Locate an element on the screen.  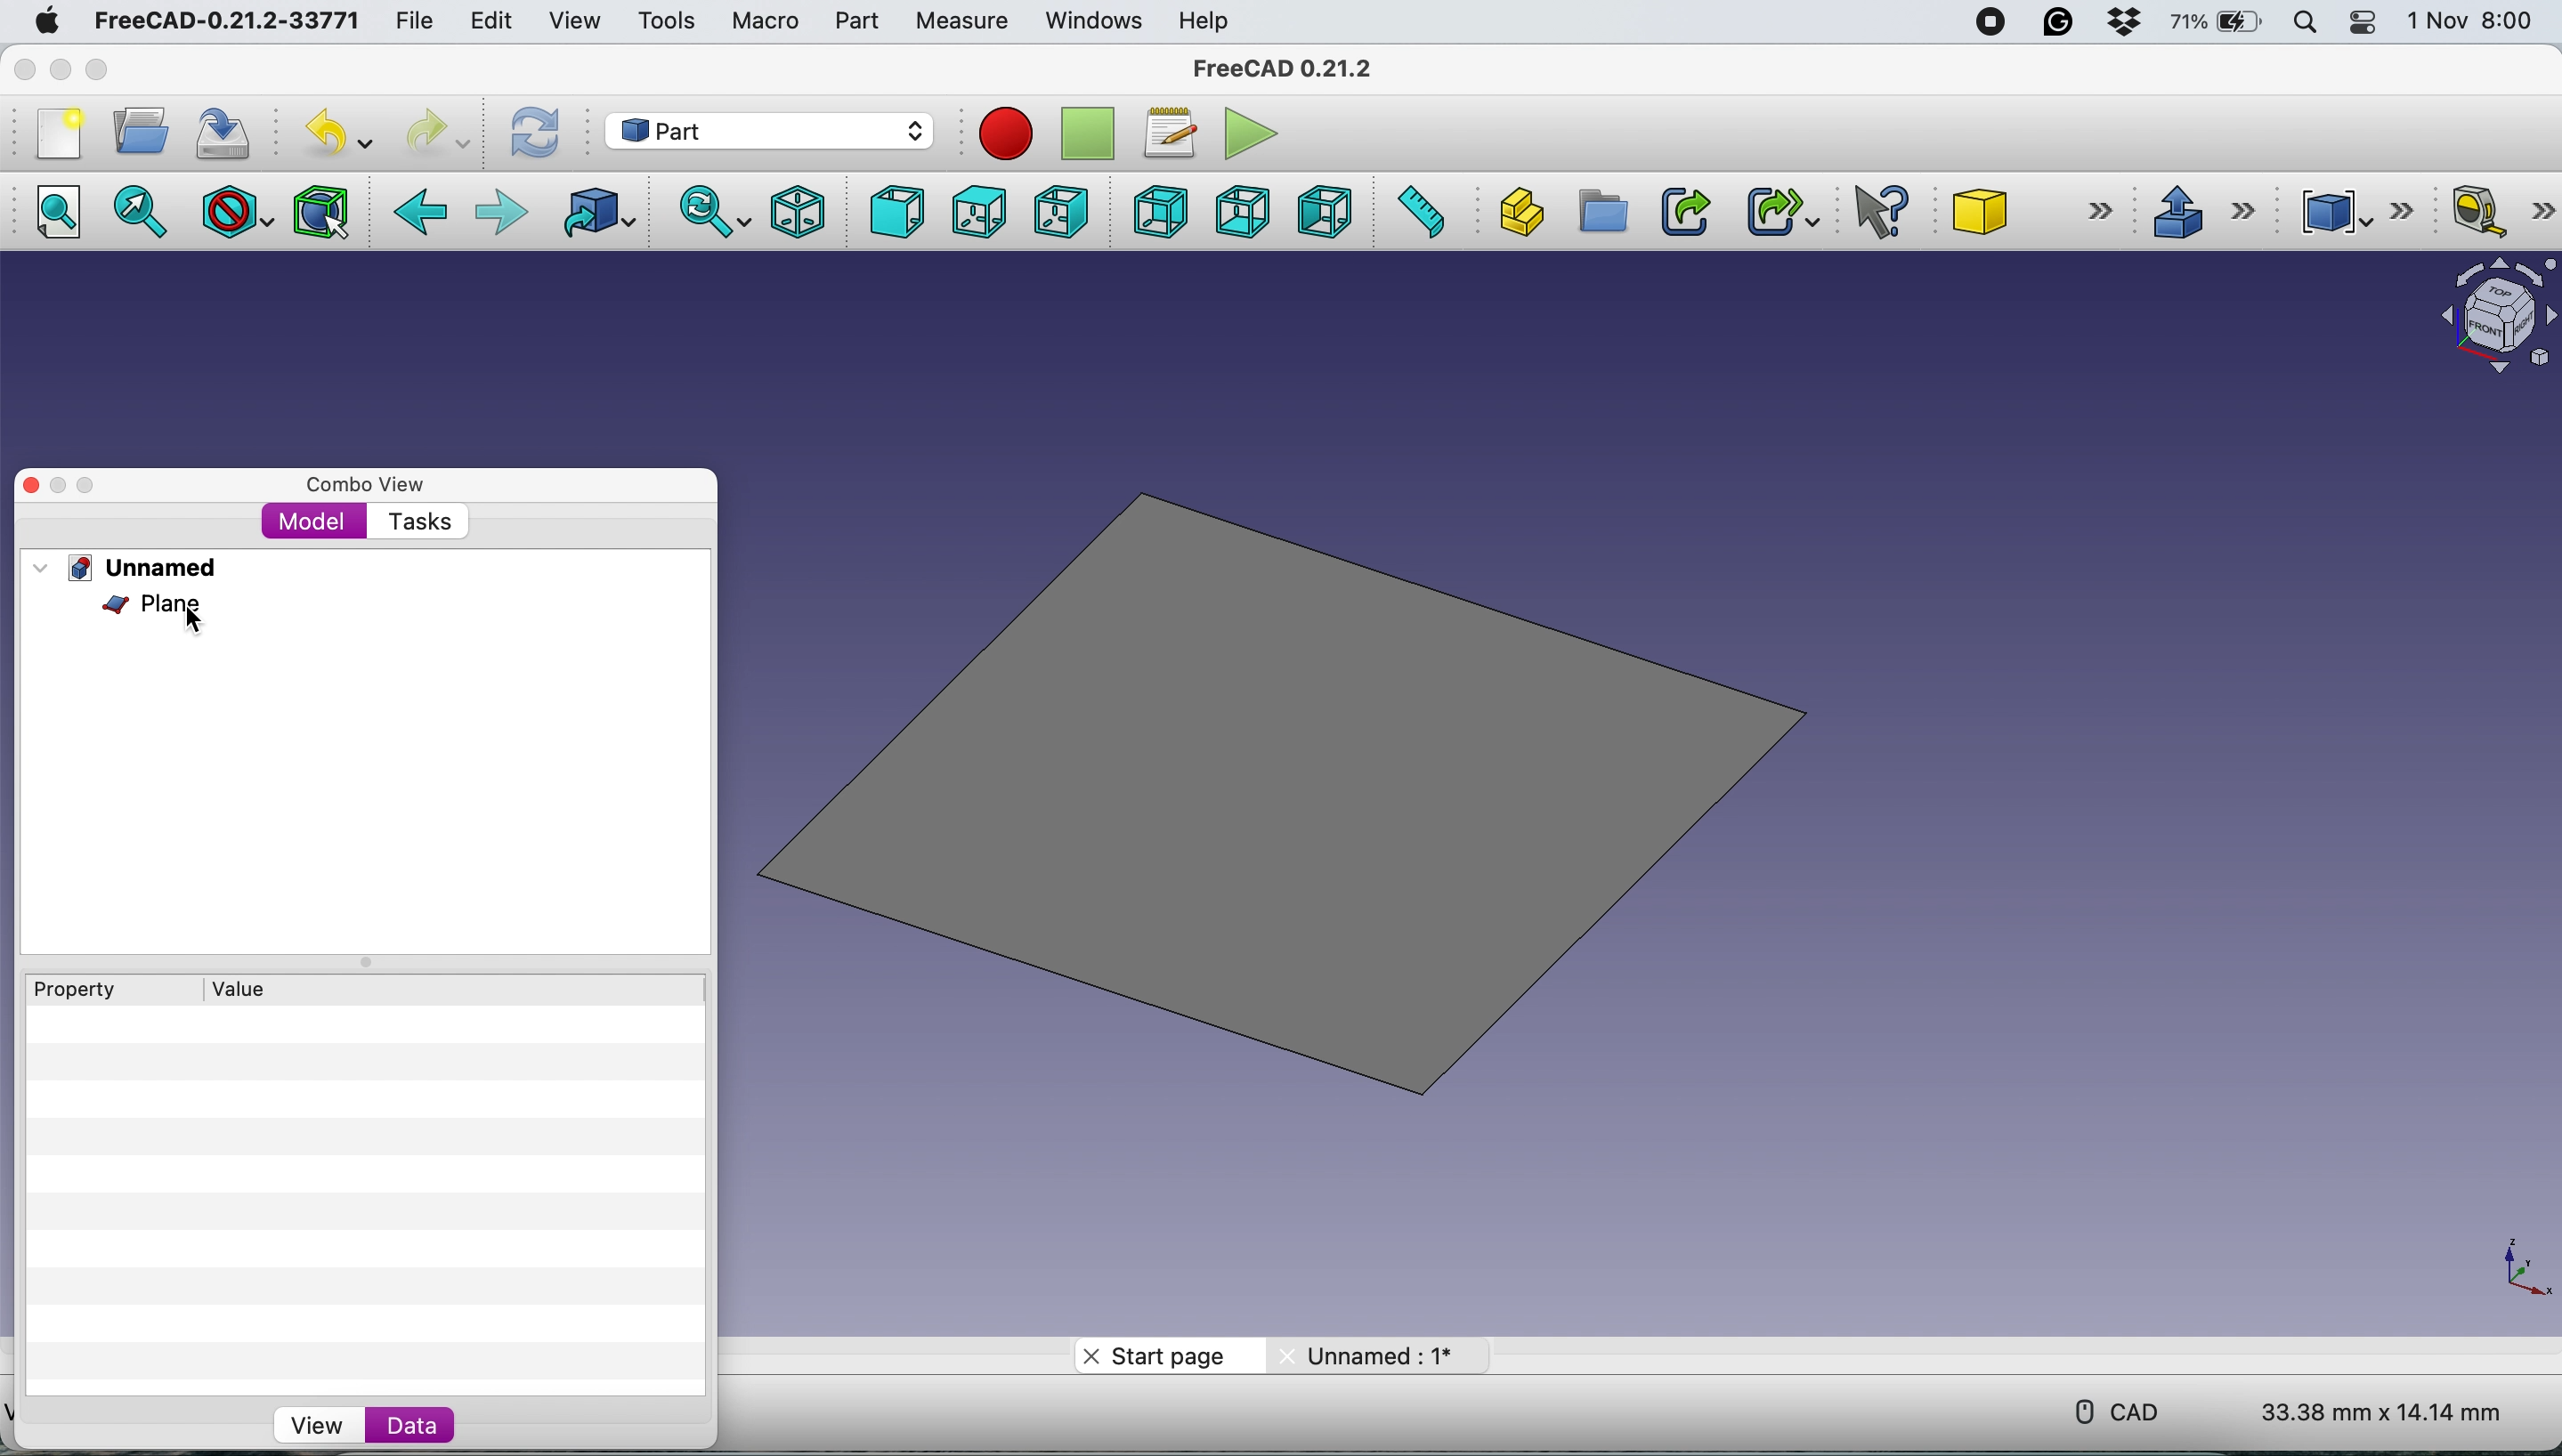
close is located at coordinates (25, 68).